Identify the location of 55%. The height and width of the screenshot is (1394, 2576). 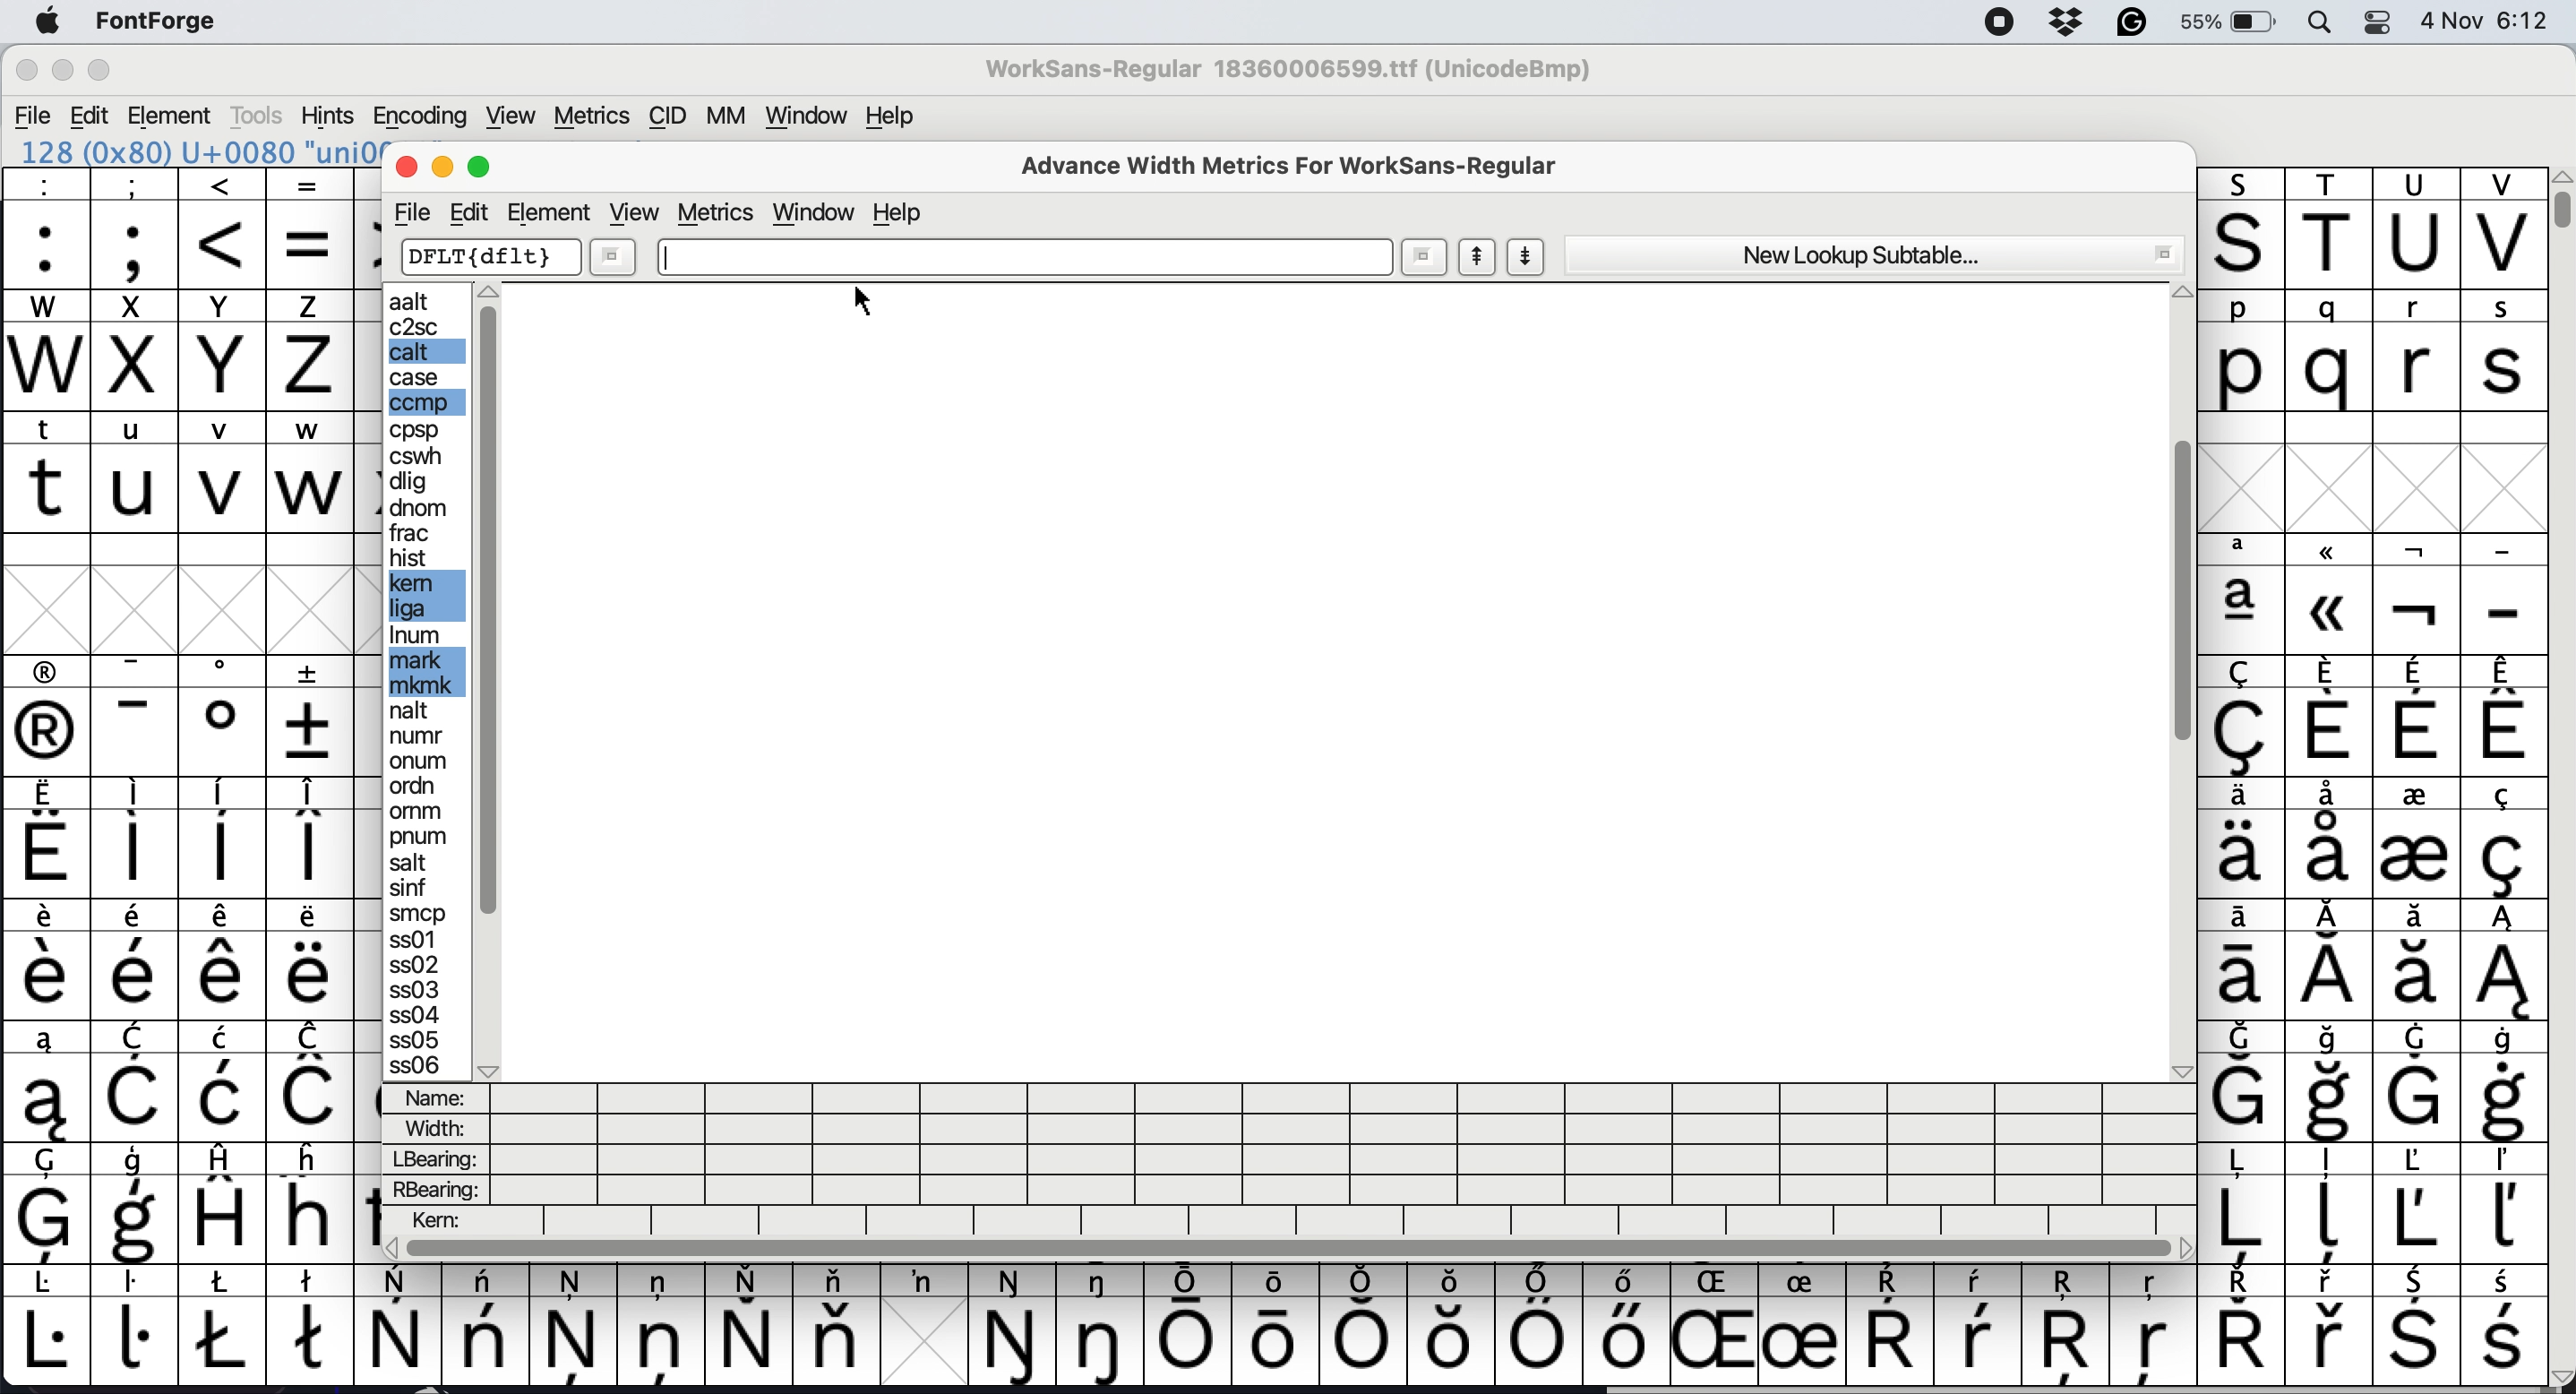
(2222, 29).